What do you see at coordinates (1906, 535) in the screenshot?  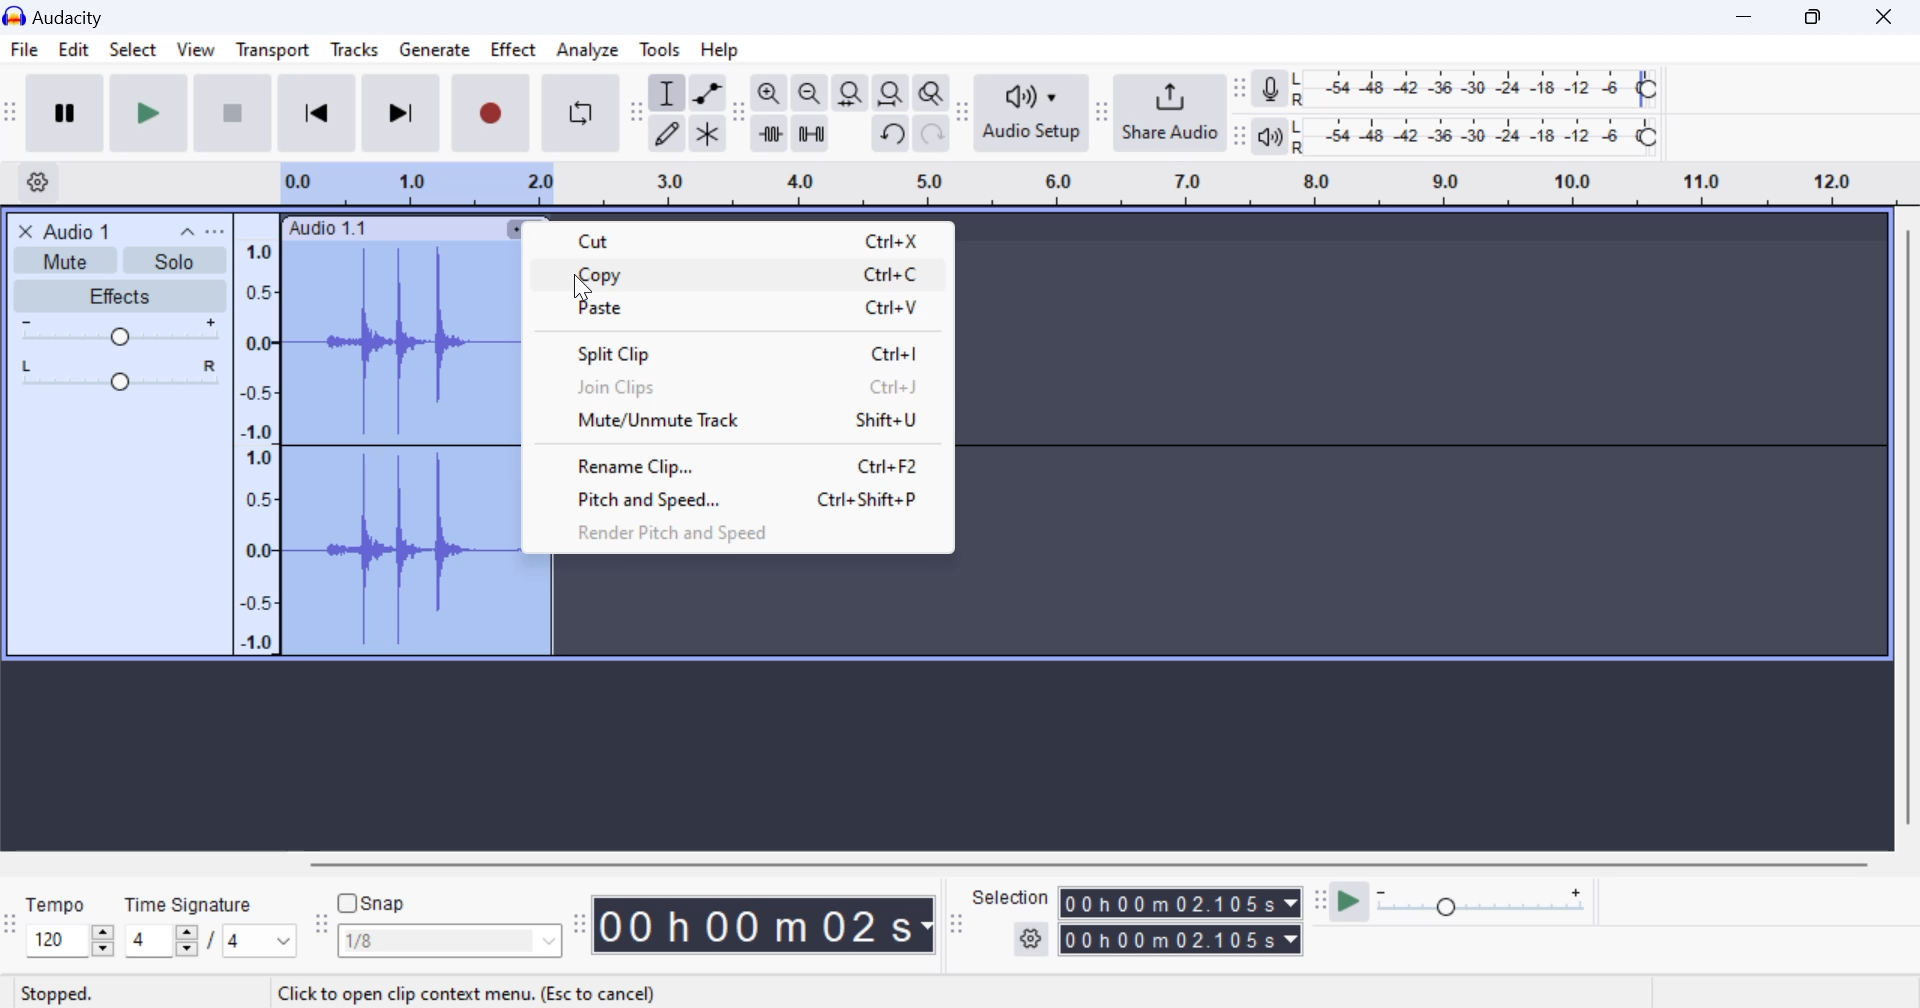 I see `vertical scrollbar` at bounding box center [1906, 535].